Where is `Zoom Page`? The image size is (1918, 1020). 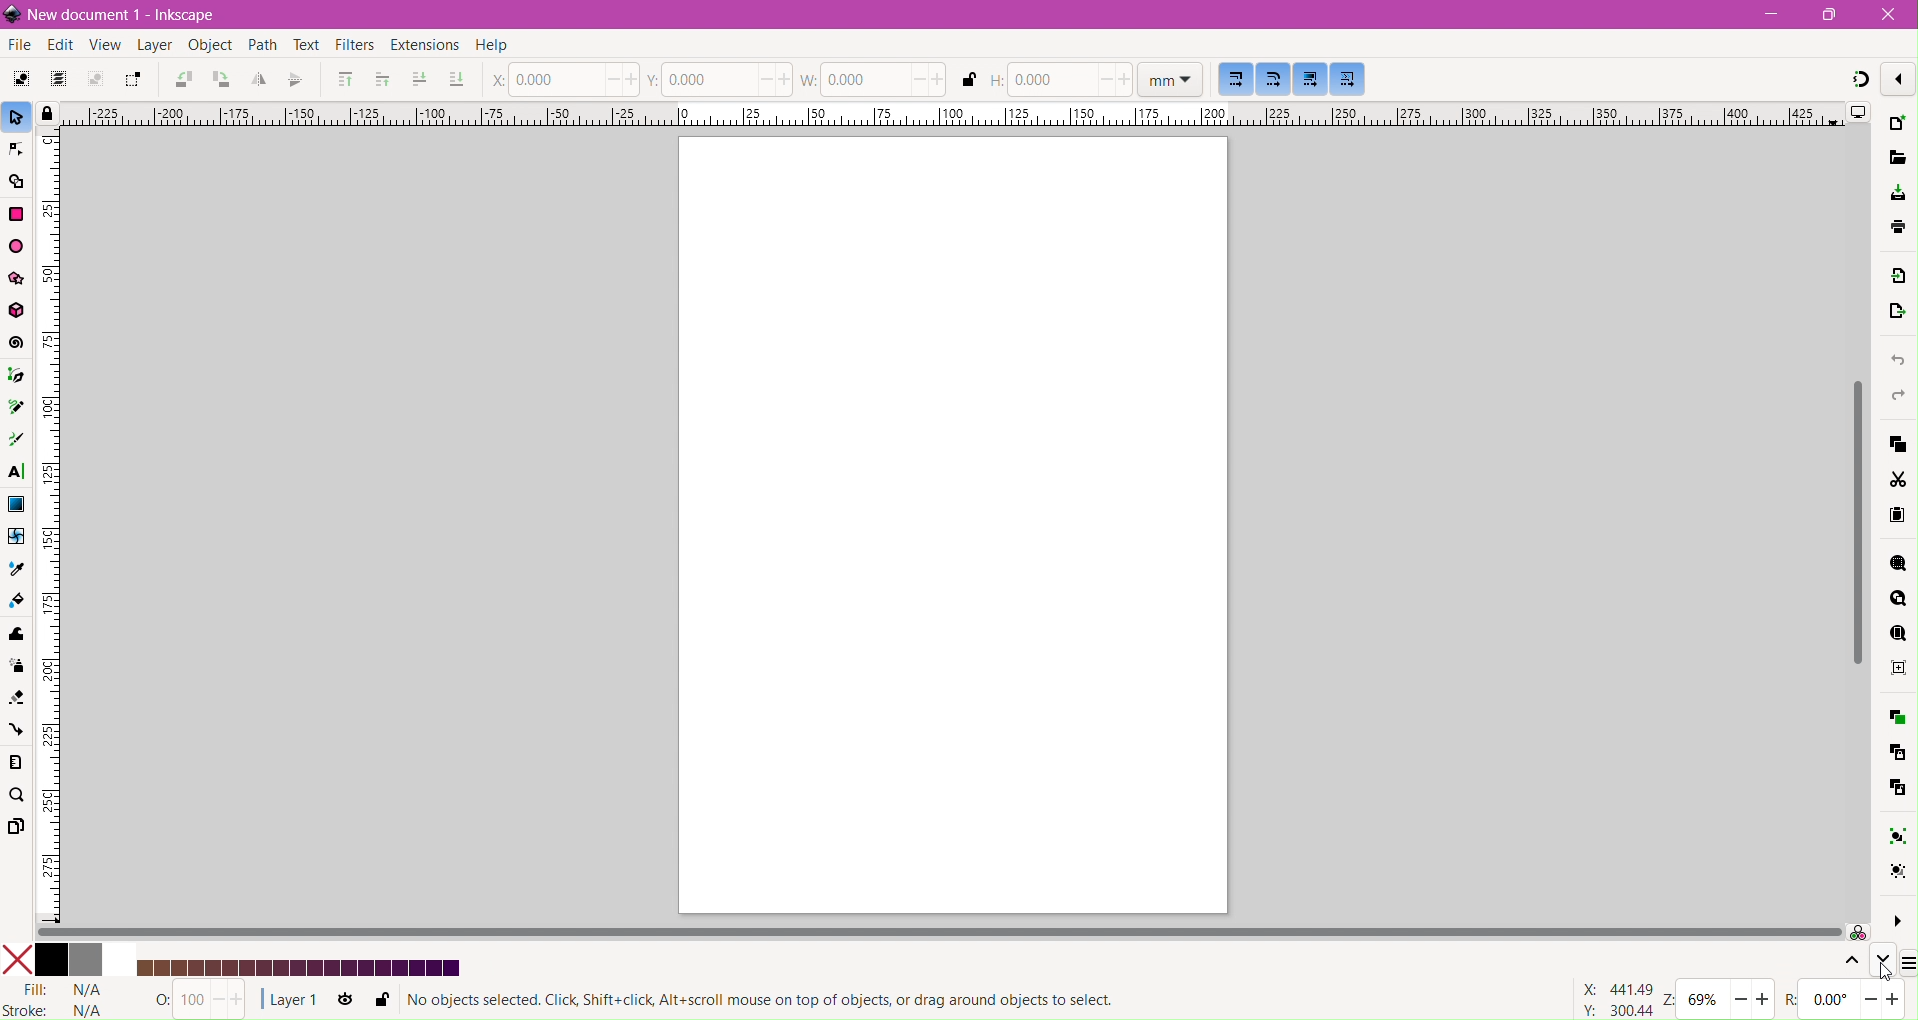 Zoom Page is located at coordinates (1896, 634).